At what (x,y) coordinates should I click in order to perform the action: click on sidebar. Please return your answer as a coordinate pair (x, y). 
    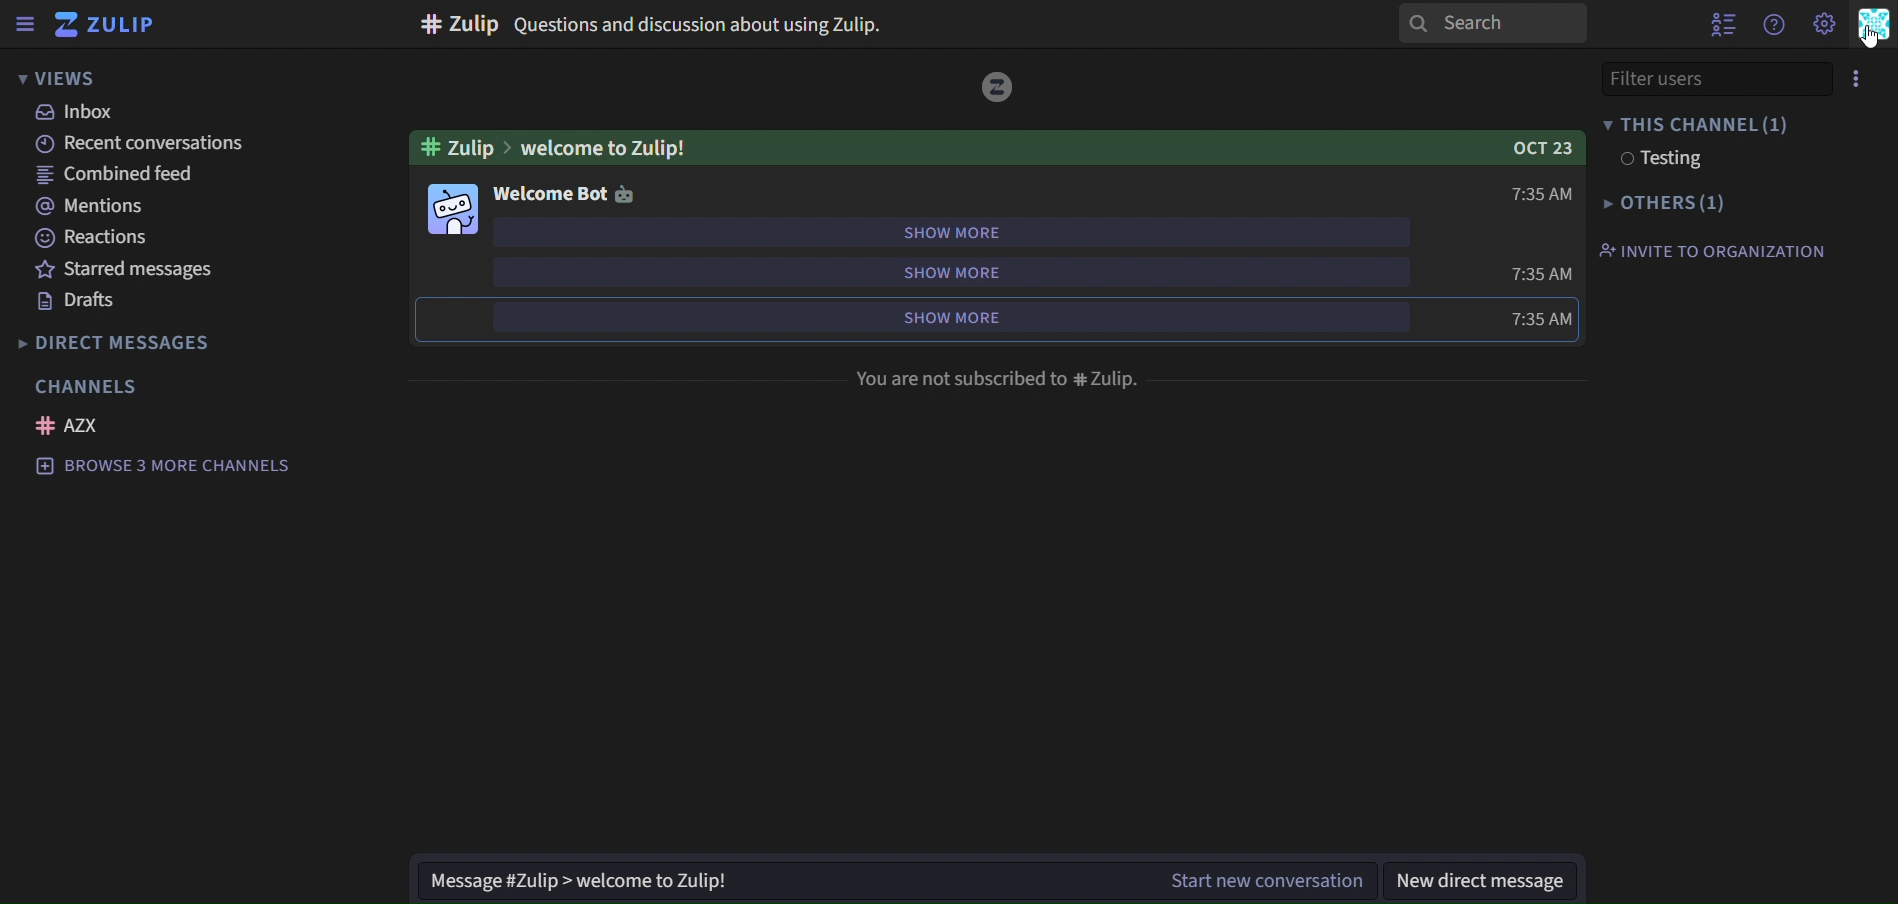
    Looking at the image, I should click on (22, 26).